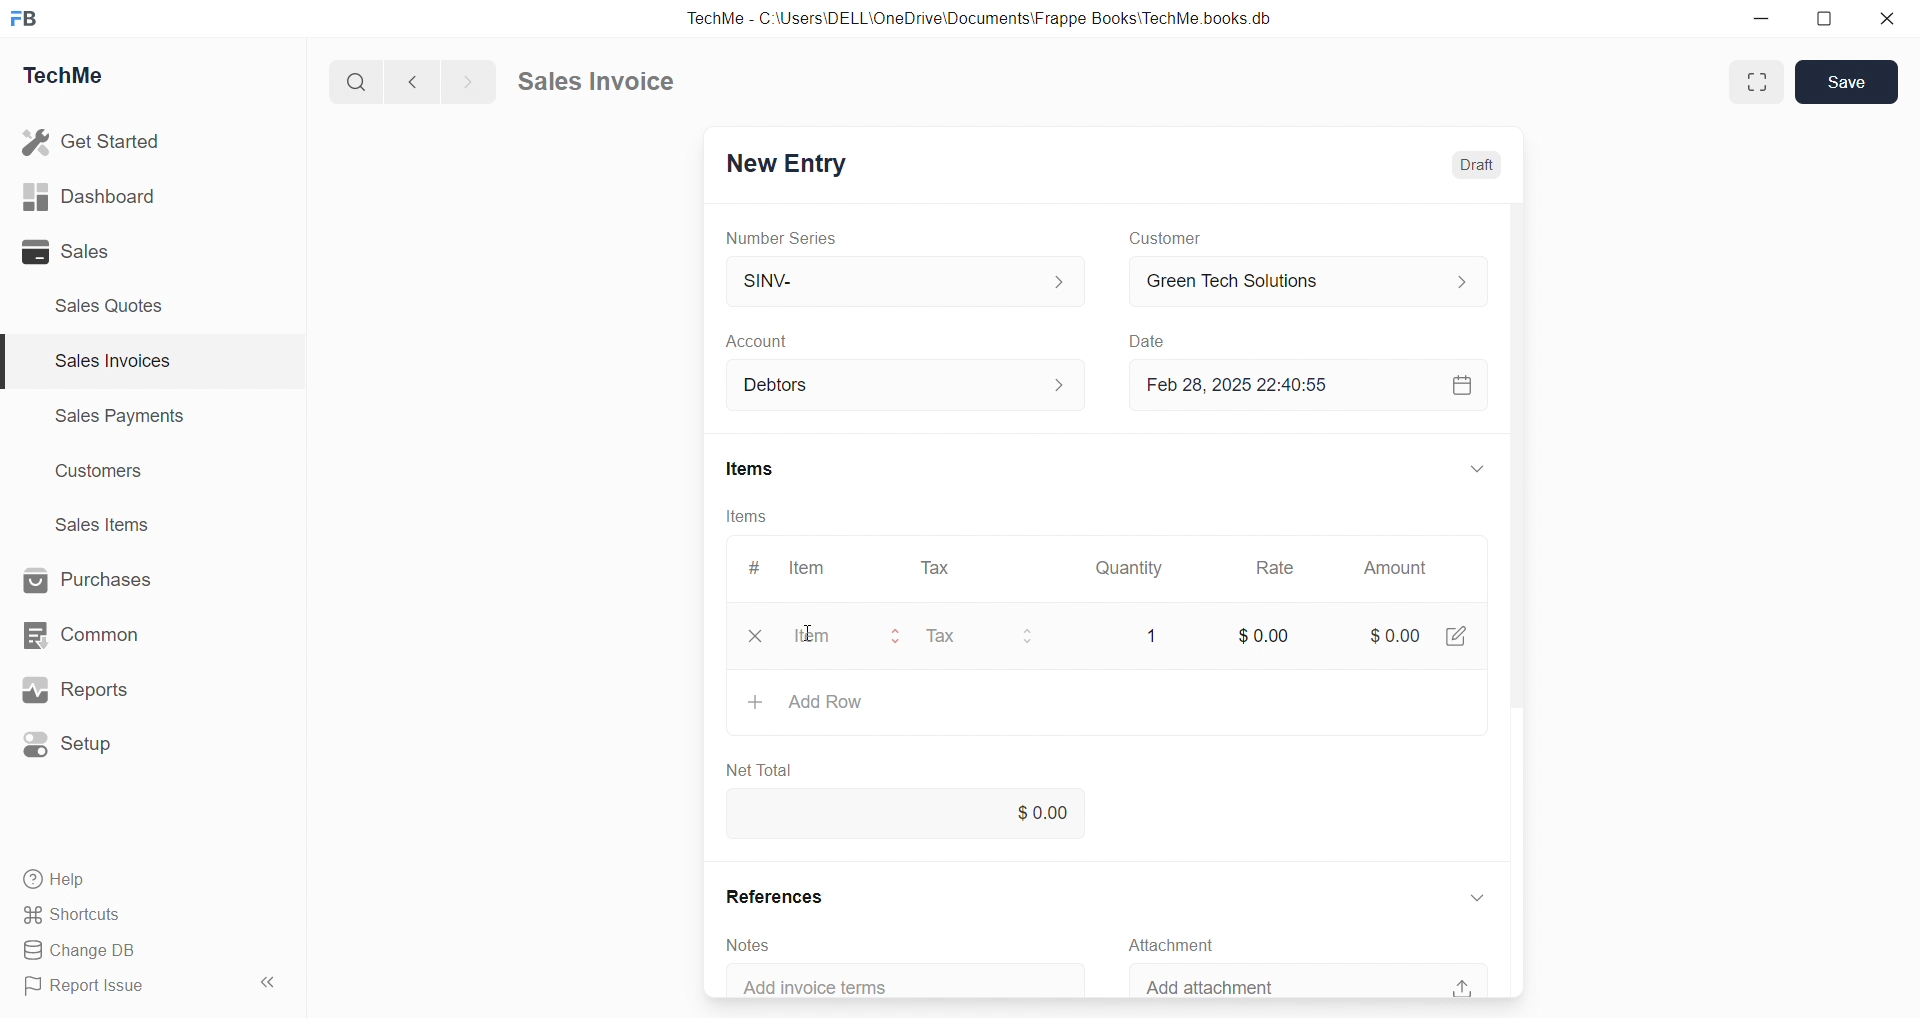  I want to click on $0.00, so click(908, 811).